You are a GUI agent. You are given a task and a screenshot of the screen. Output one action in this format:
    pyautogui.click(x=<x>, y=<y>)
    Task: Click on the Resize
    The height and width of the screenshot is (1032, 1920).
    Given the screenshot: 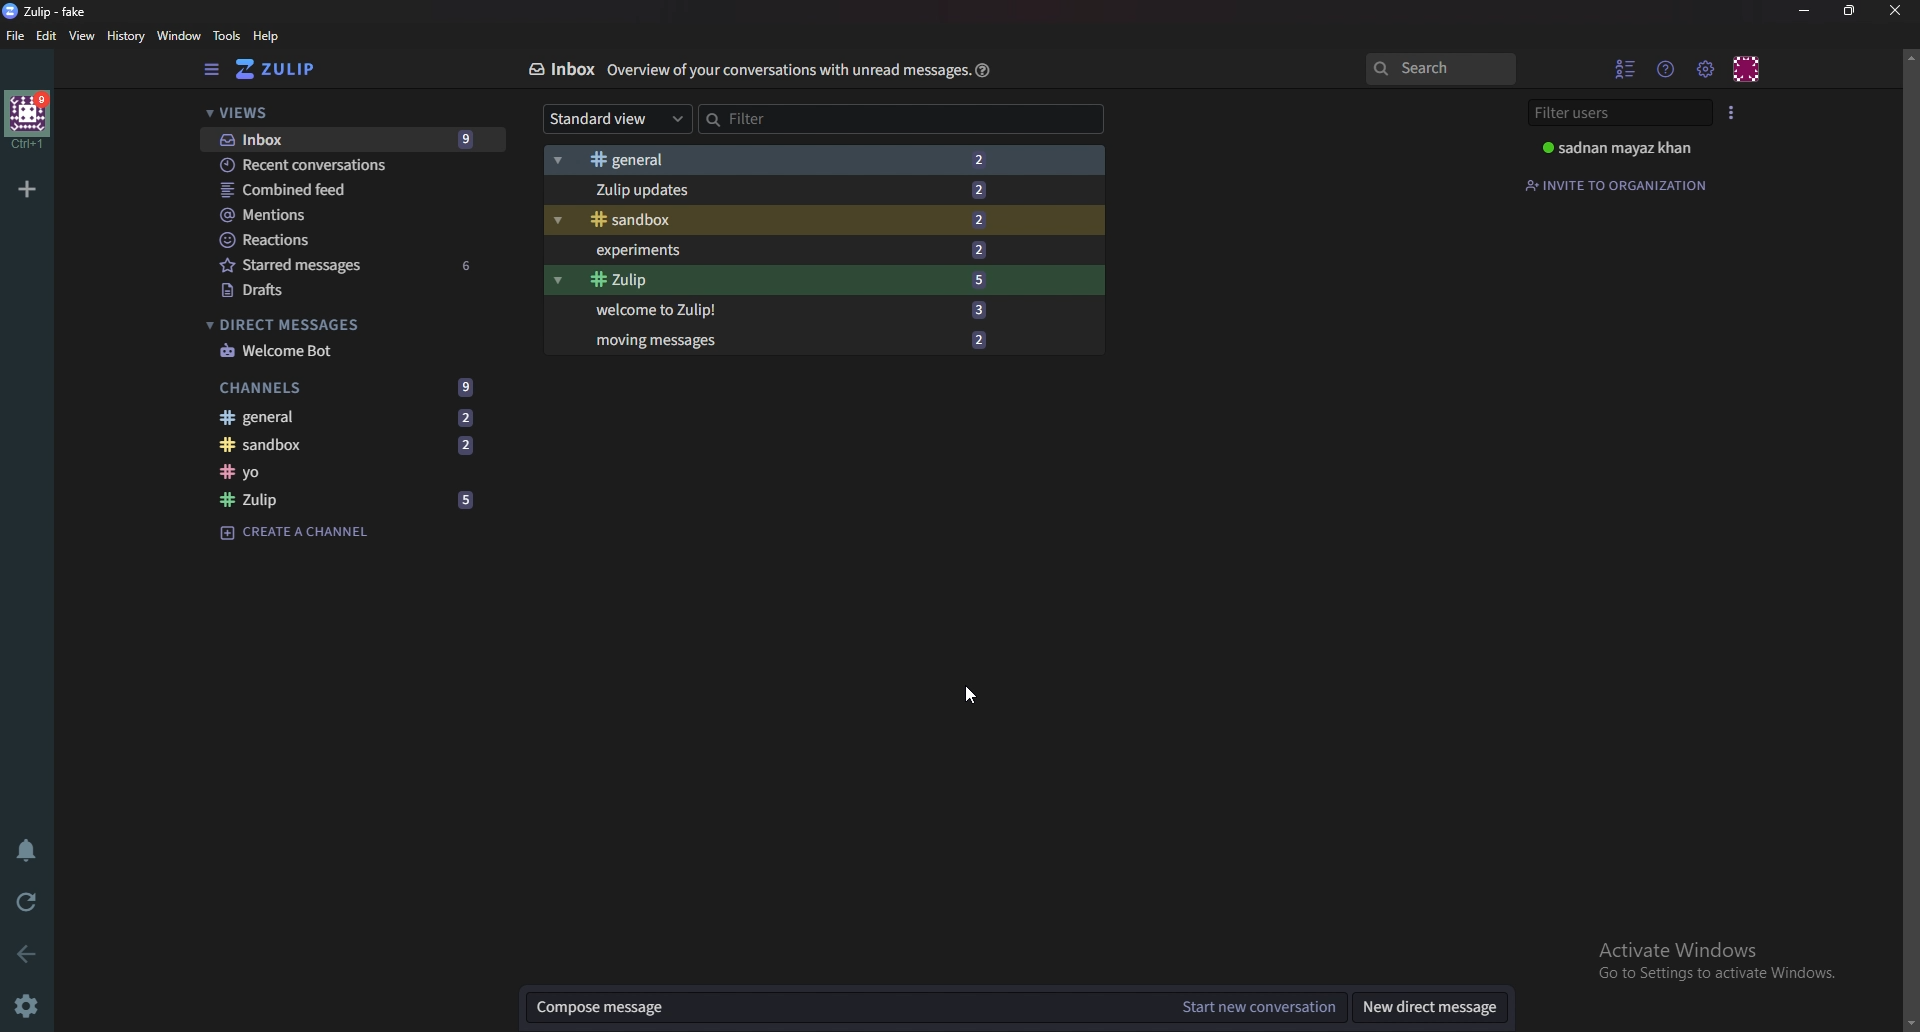 What is the action you would take?
    pyautogui.click(x=1851, y=12)
    